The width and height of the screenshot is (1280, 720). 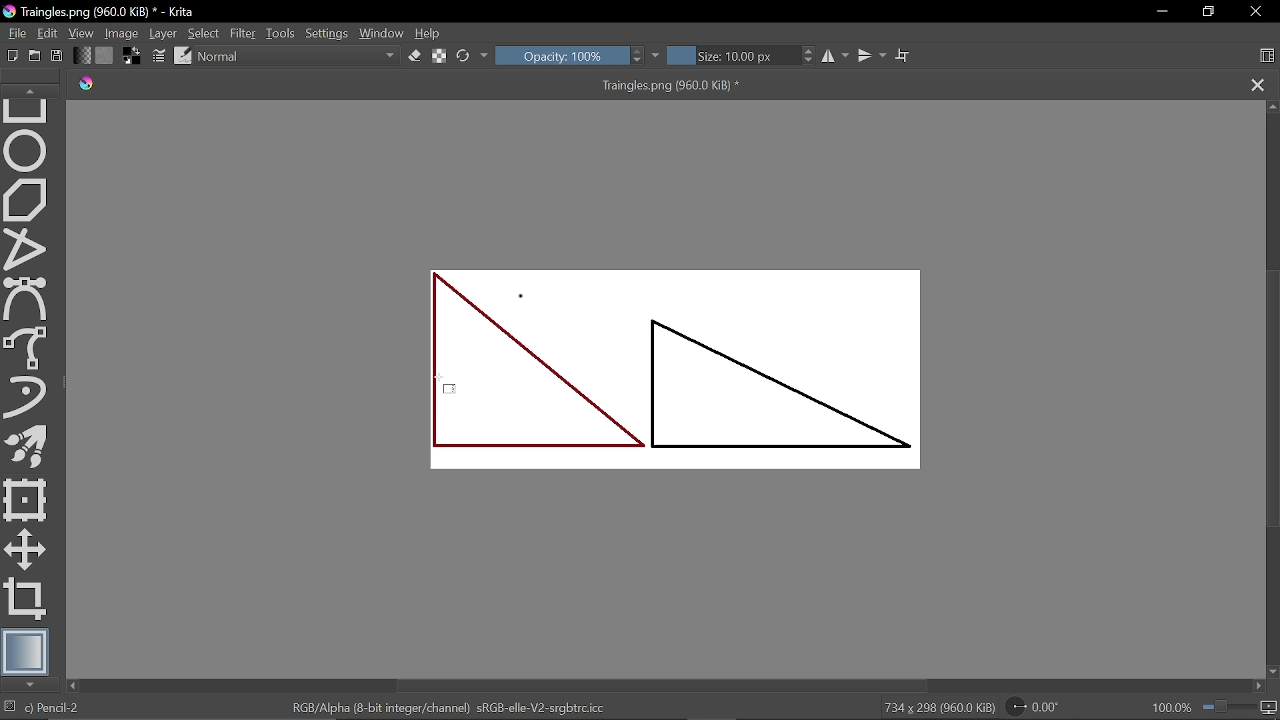 What do you see at coordinates (904, 56) in the screenshot?
I see `Wrap text tool` at bounding box center [904, 56].